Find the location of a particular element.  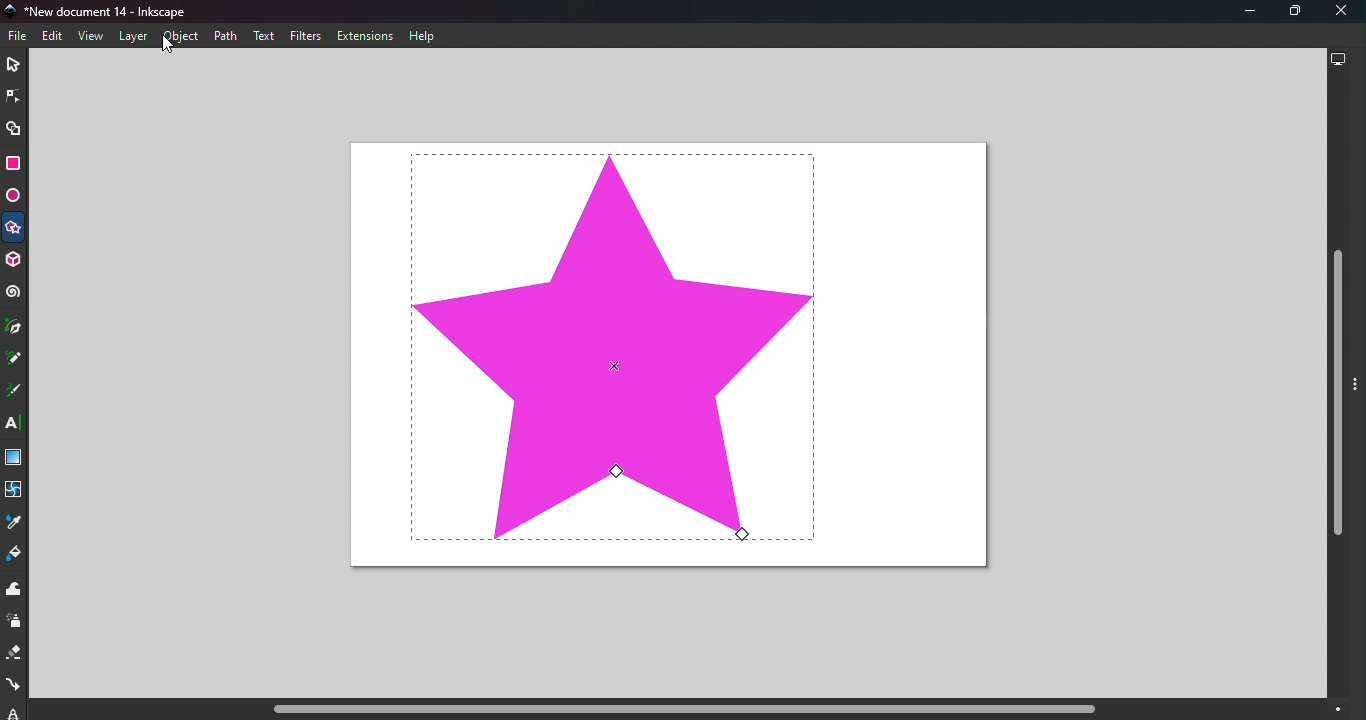

Vertical scroll bar is located at coordinates (1338, 388).